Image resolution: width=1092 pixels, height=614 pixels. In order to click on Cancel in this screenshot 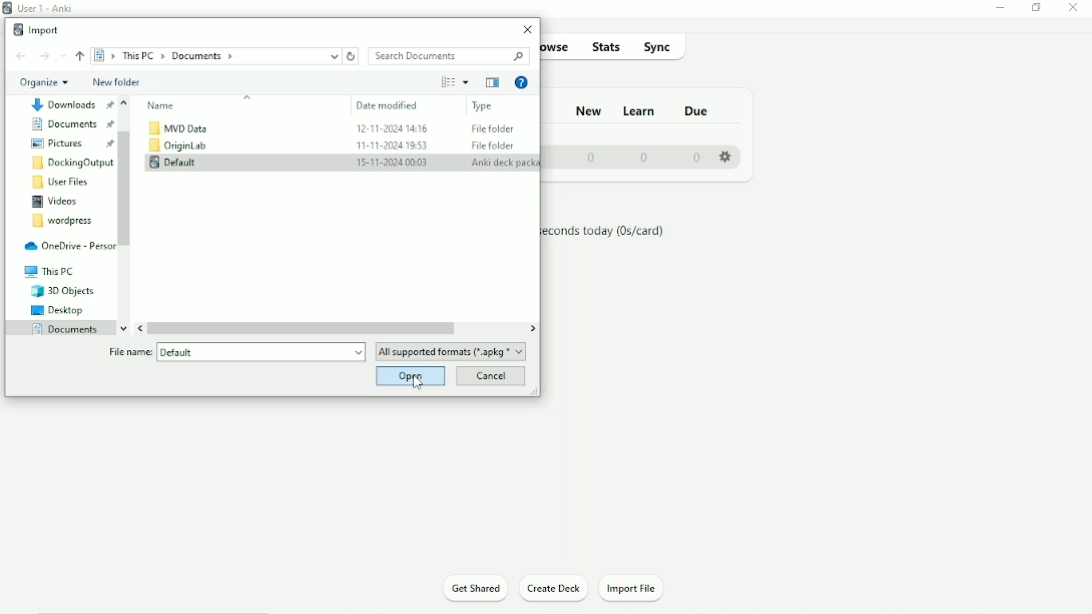, I will do `click(491, 377)`.